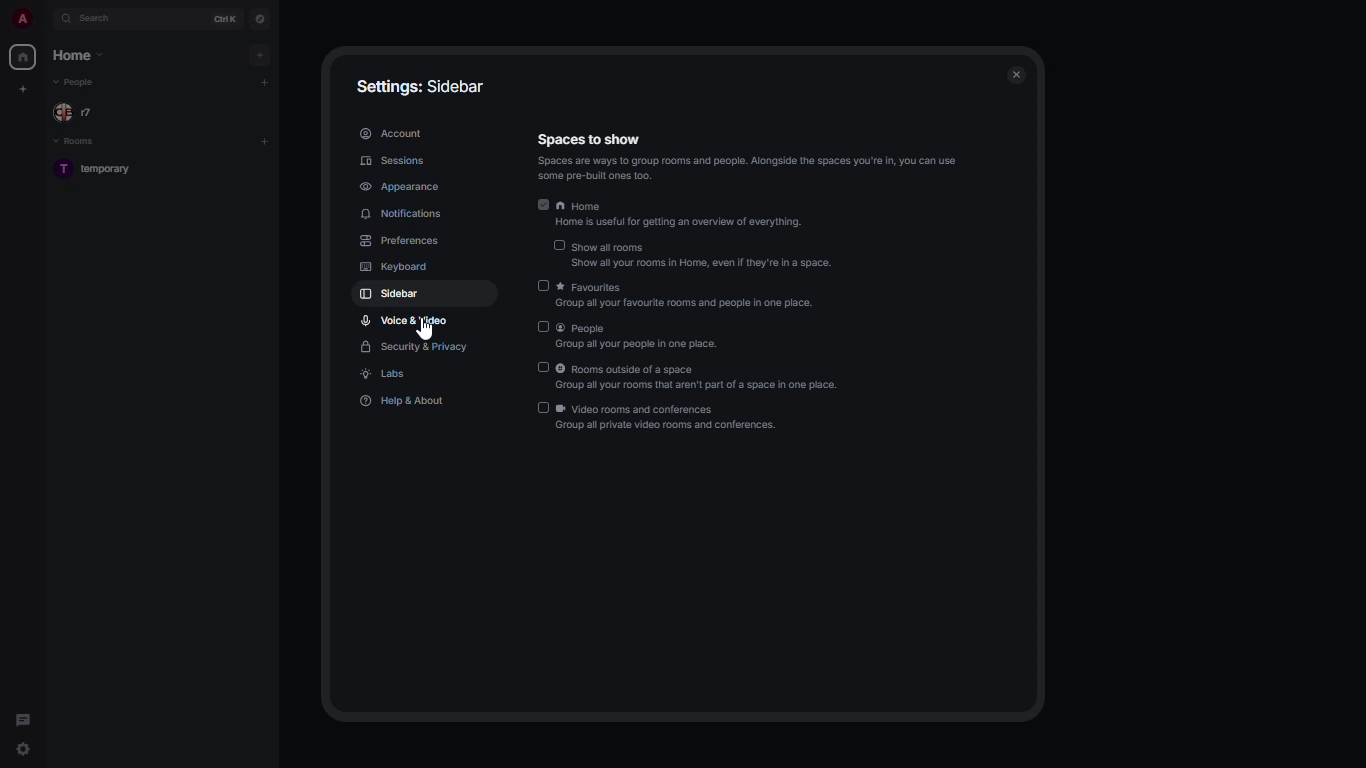 This screenshot has height=768, width=1366. What do you see at coordinates (401, 400) in the screenshot?
I see `help & about` at bounding box center [401, 400].